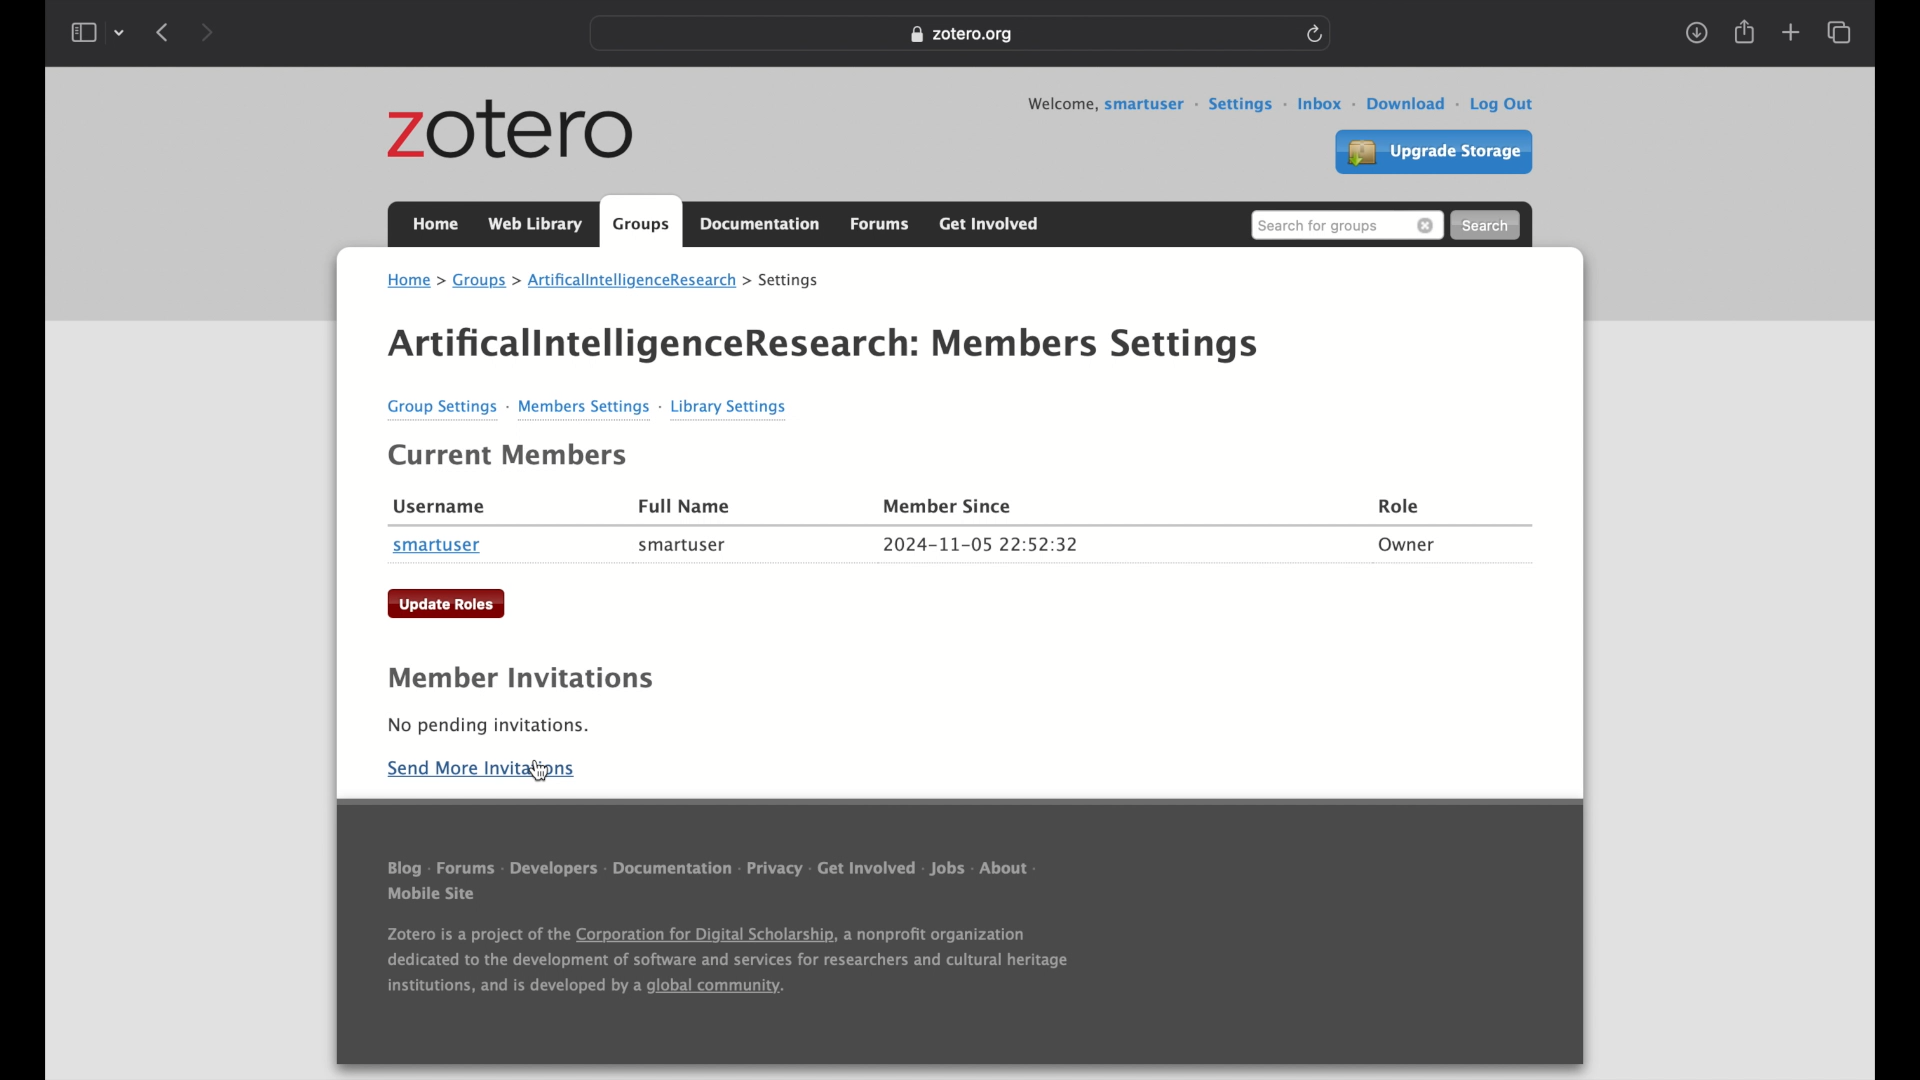  I want to click on blog, so click(405, 867).